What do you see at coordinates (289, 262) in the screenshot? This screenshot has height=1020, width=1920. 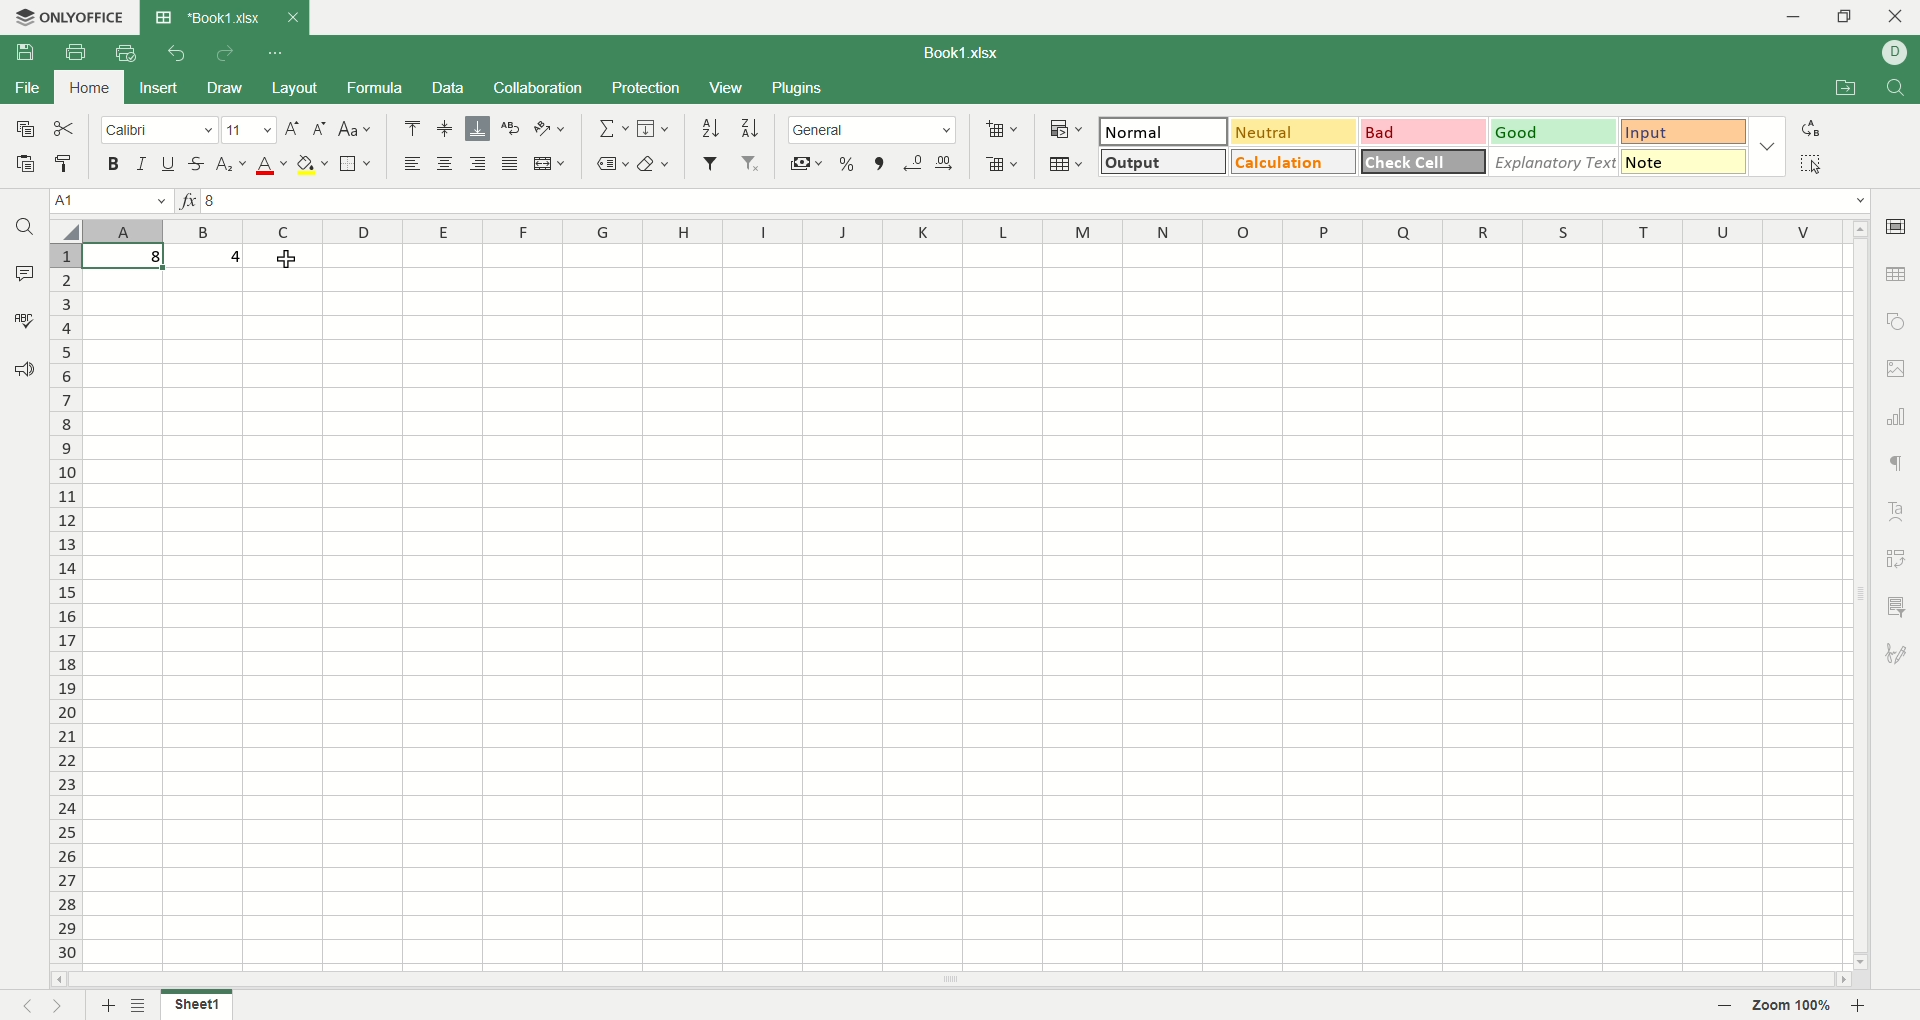 I see `cursor` at bounding box center [289, 262].